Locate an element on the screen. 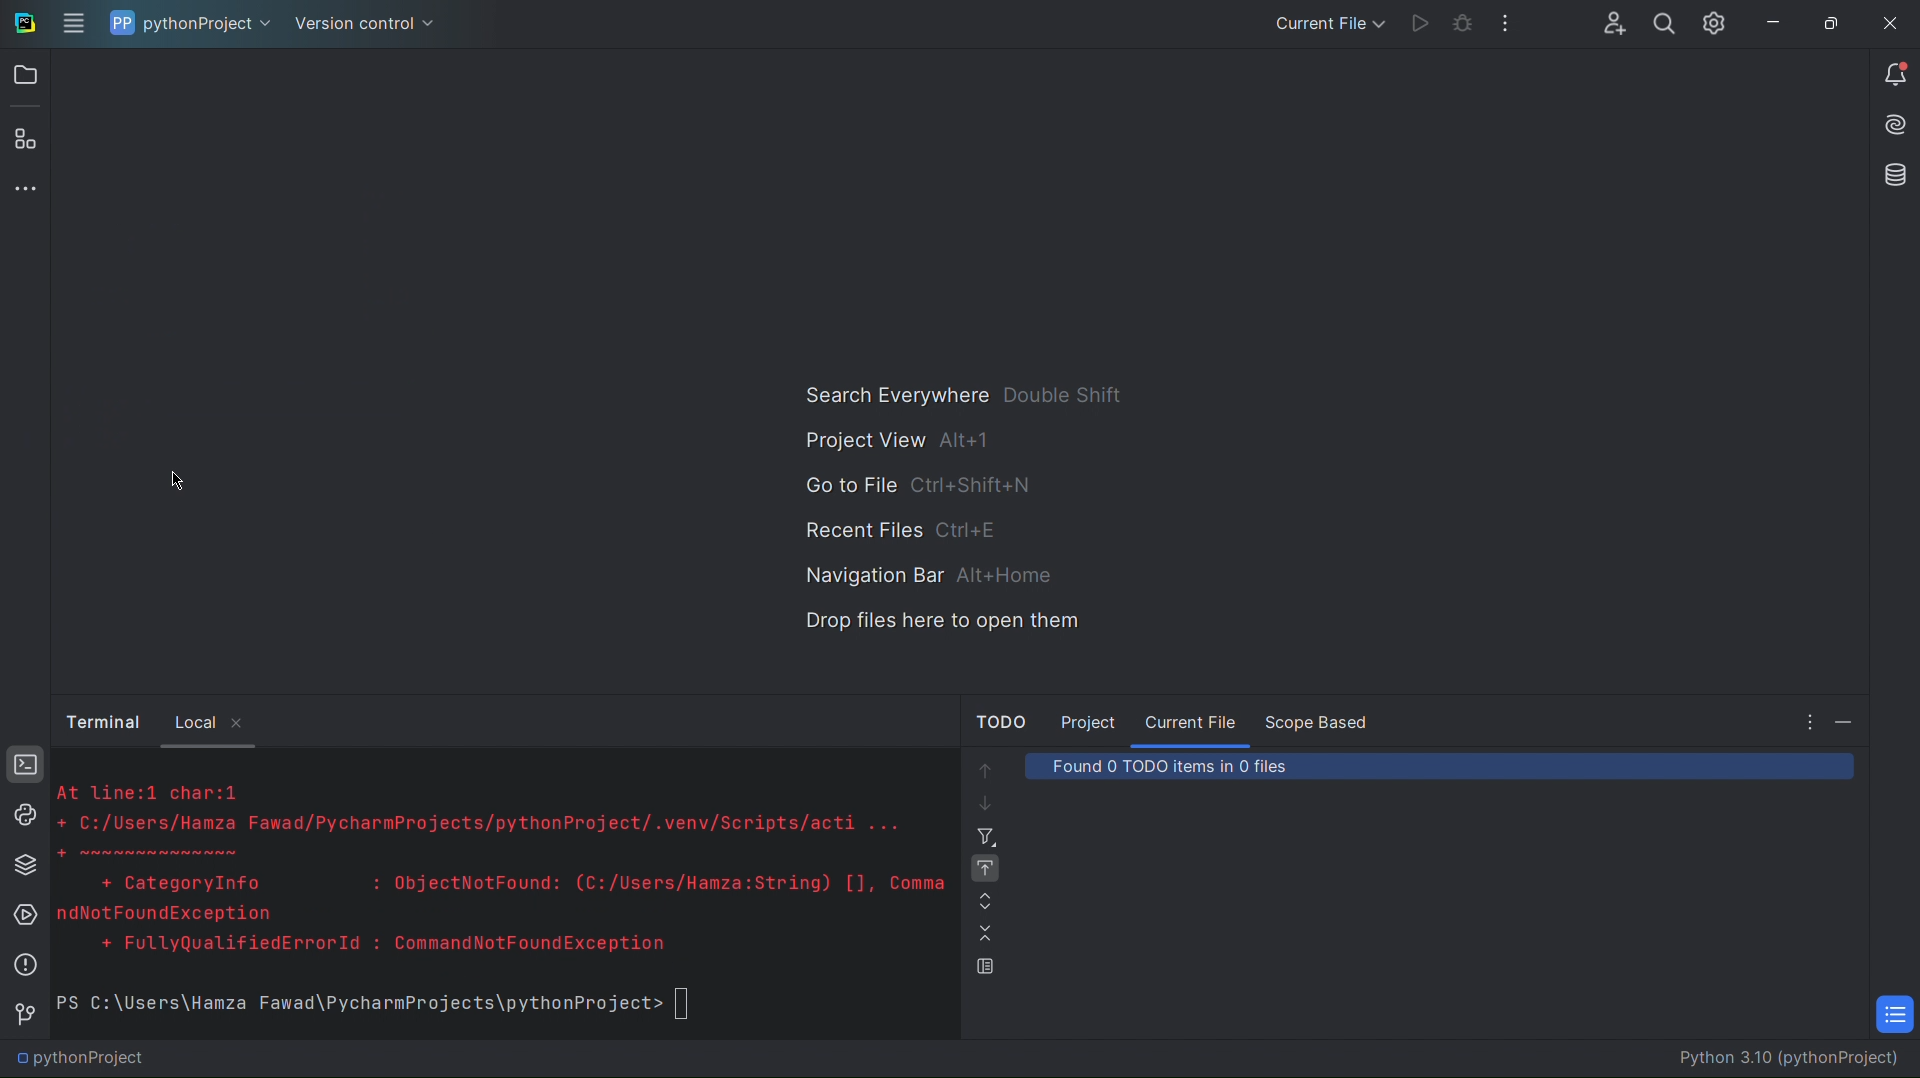 Image resolution: width=1920 pixels, height=1078 pixels. Search Everywhere double shift is located at coordinates (958, 394).